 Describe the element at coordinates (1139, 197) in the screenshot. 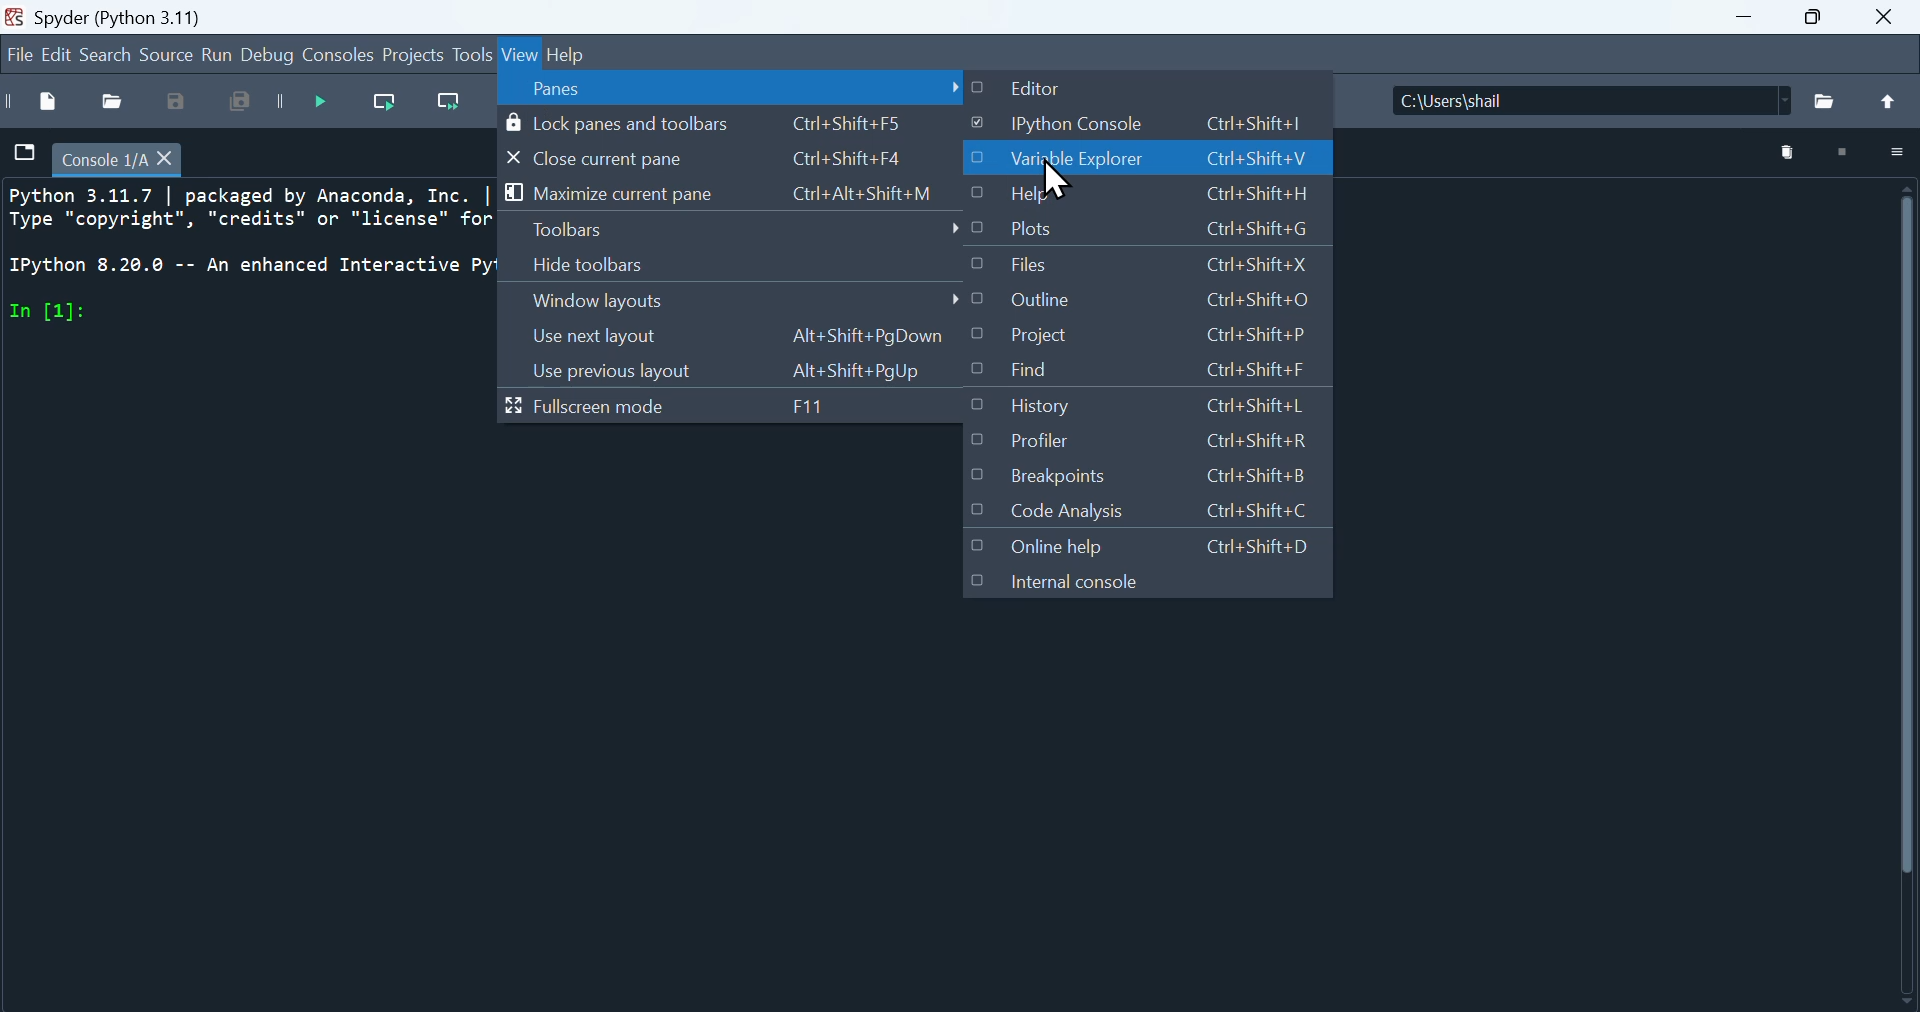

I see `help` at that location.